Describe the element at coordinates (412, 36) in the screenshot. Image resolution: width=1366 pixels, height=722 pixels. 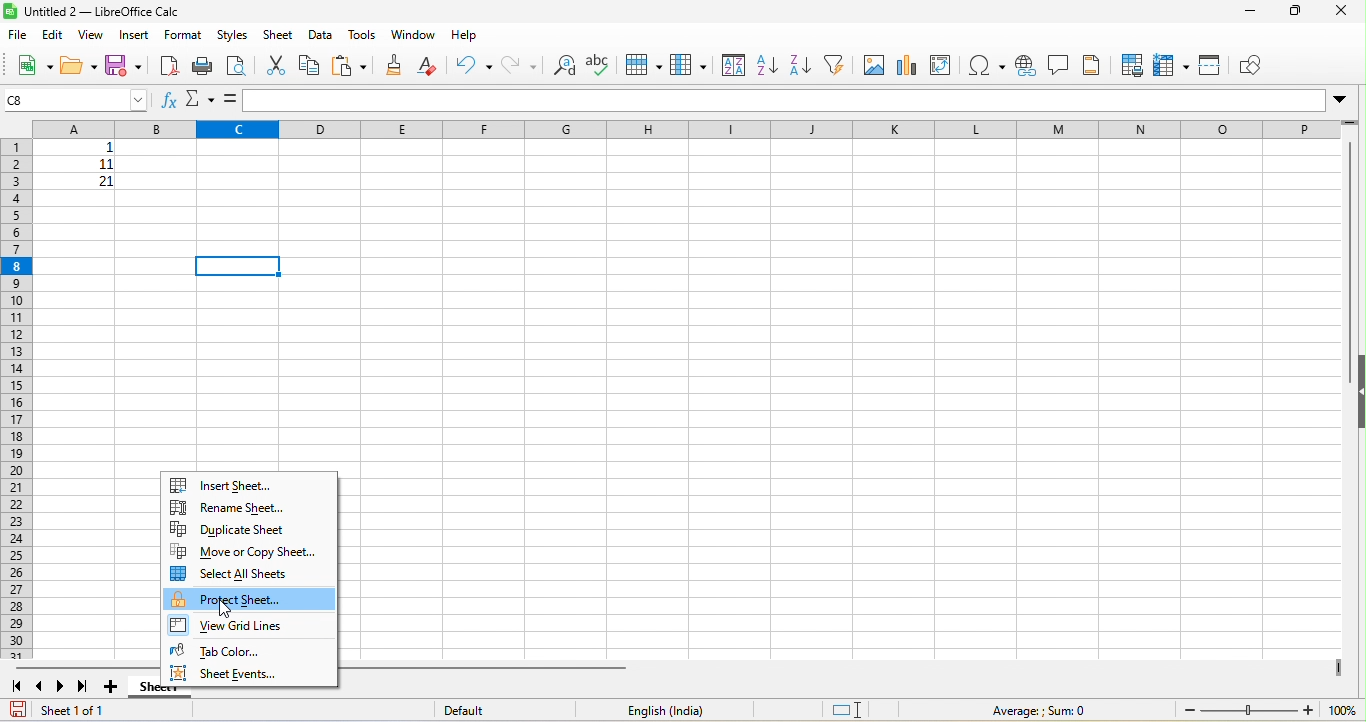
I see `window` at that location.